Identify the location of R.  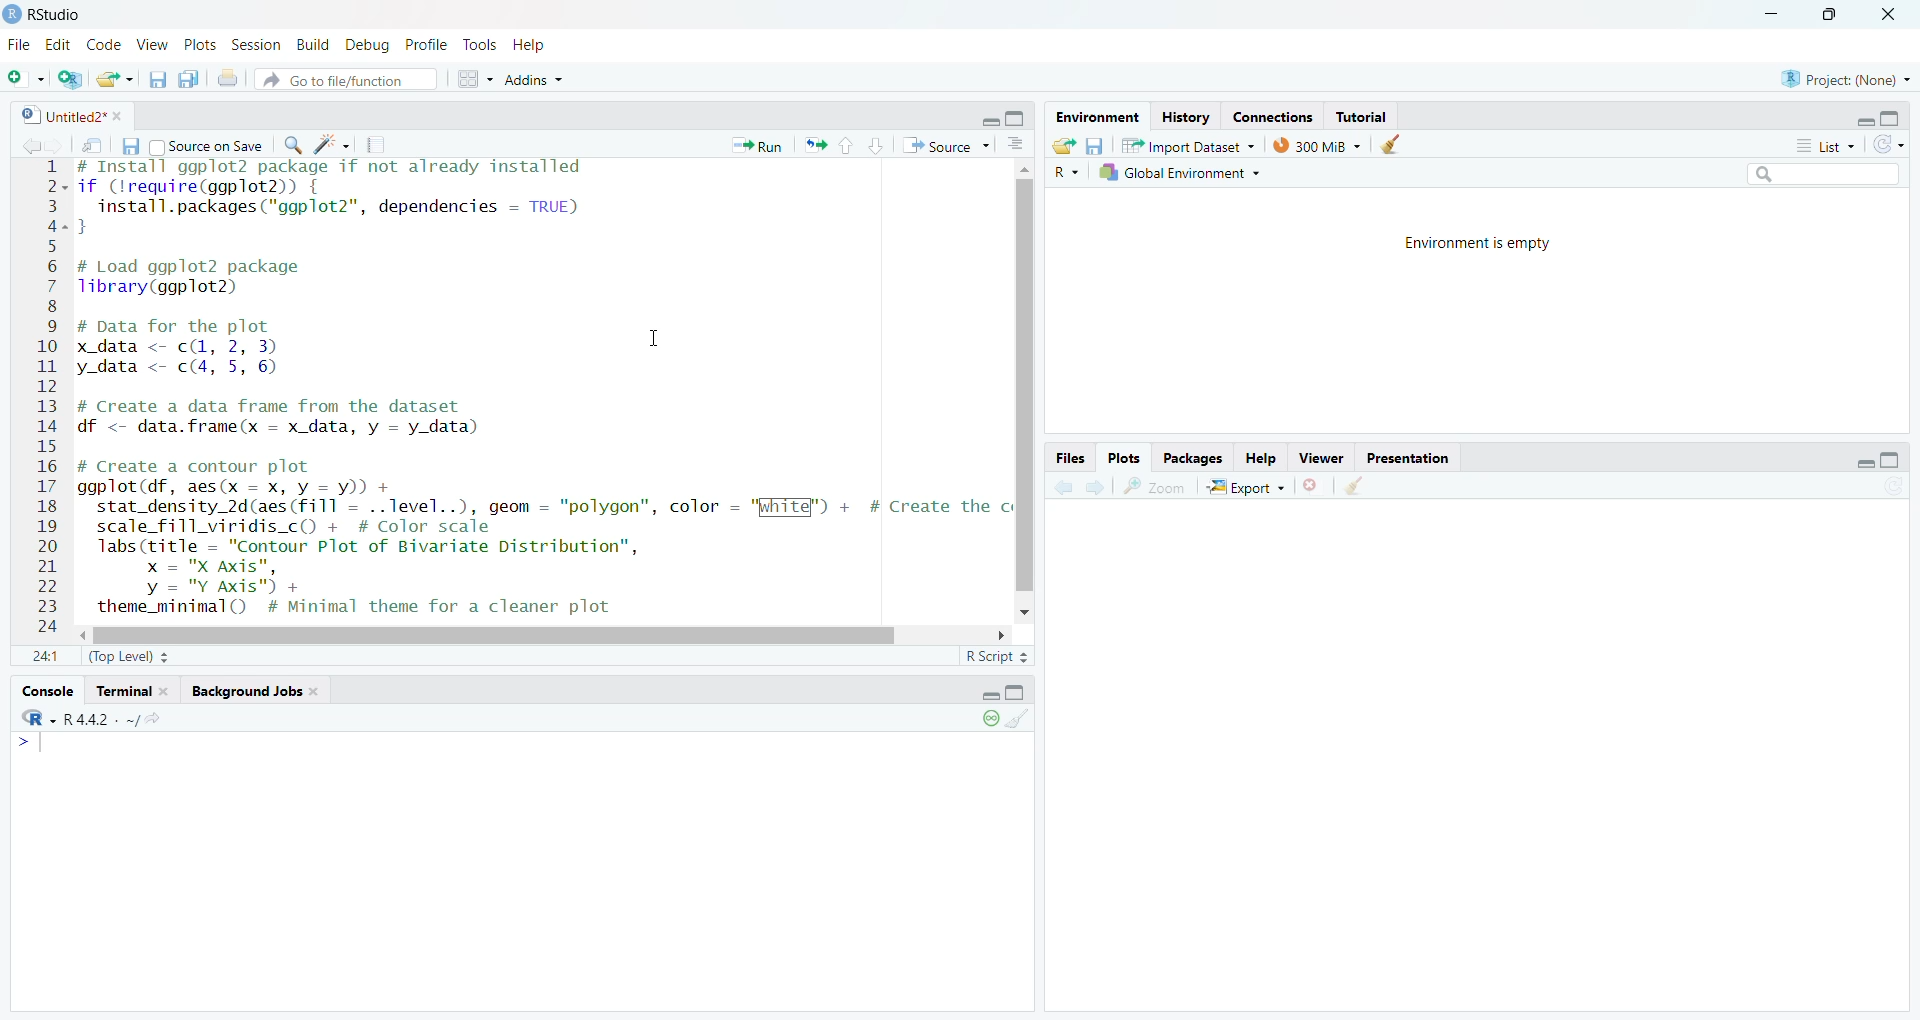
(1064, 173).